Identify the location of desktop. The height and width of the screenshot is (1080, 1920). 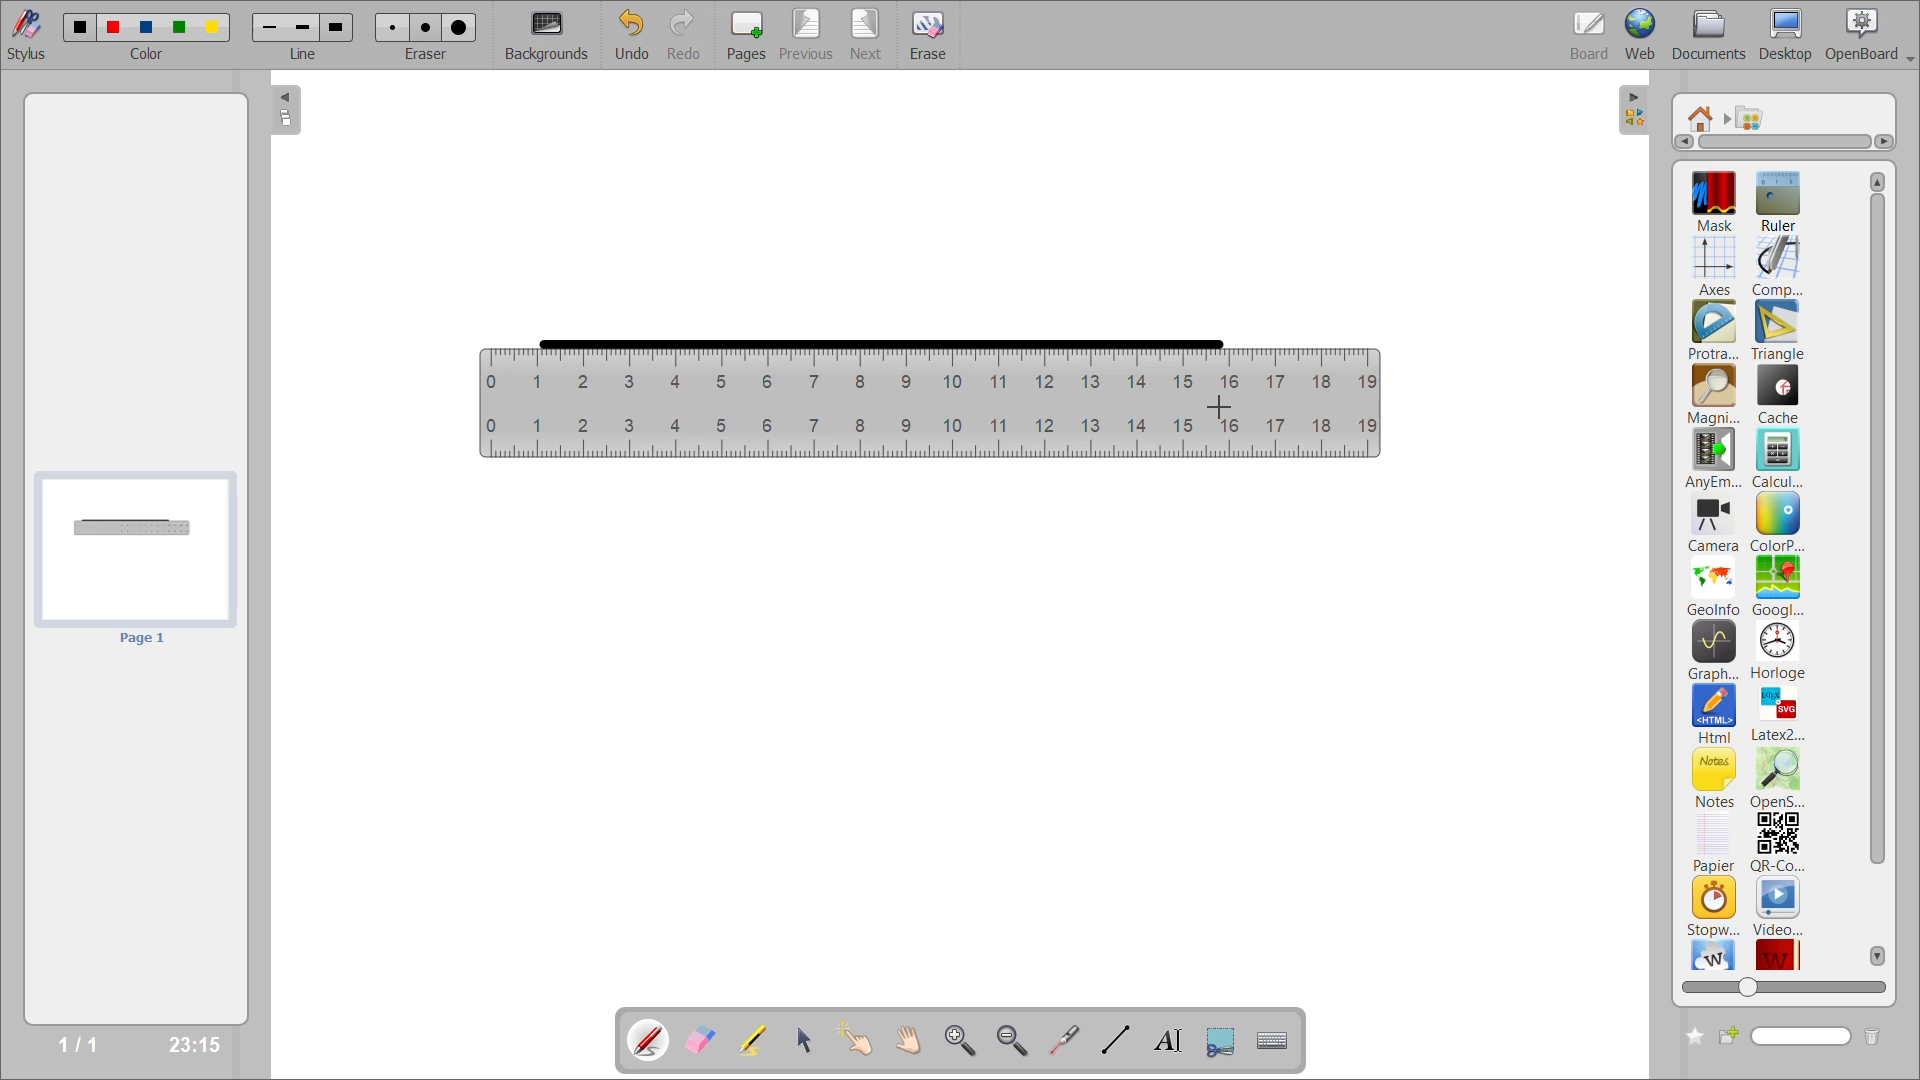
(1787, 34).